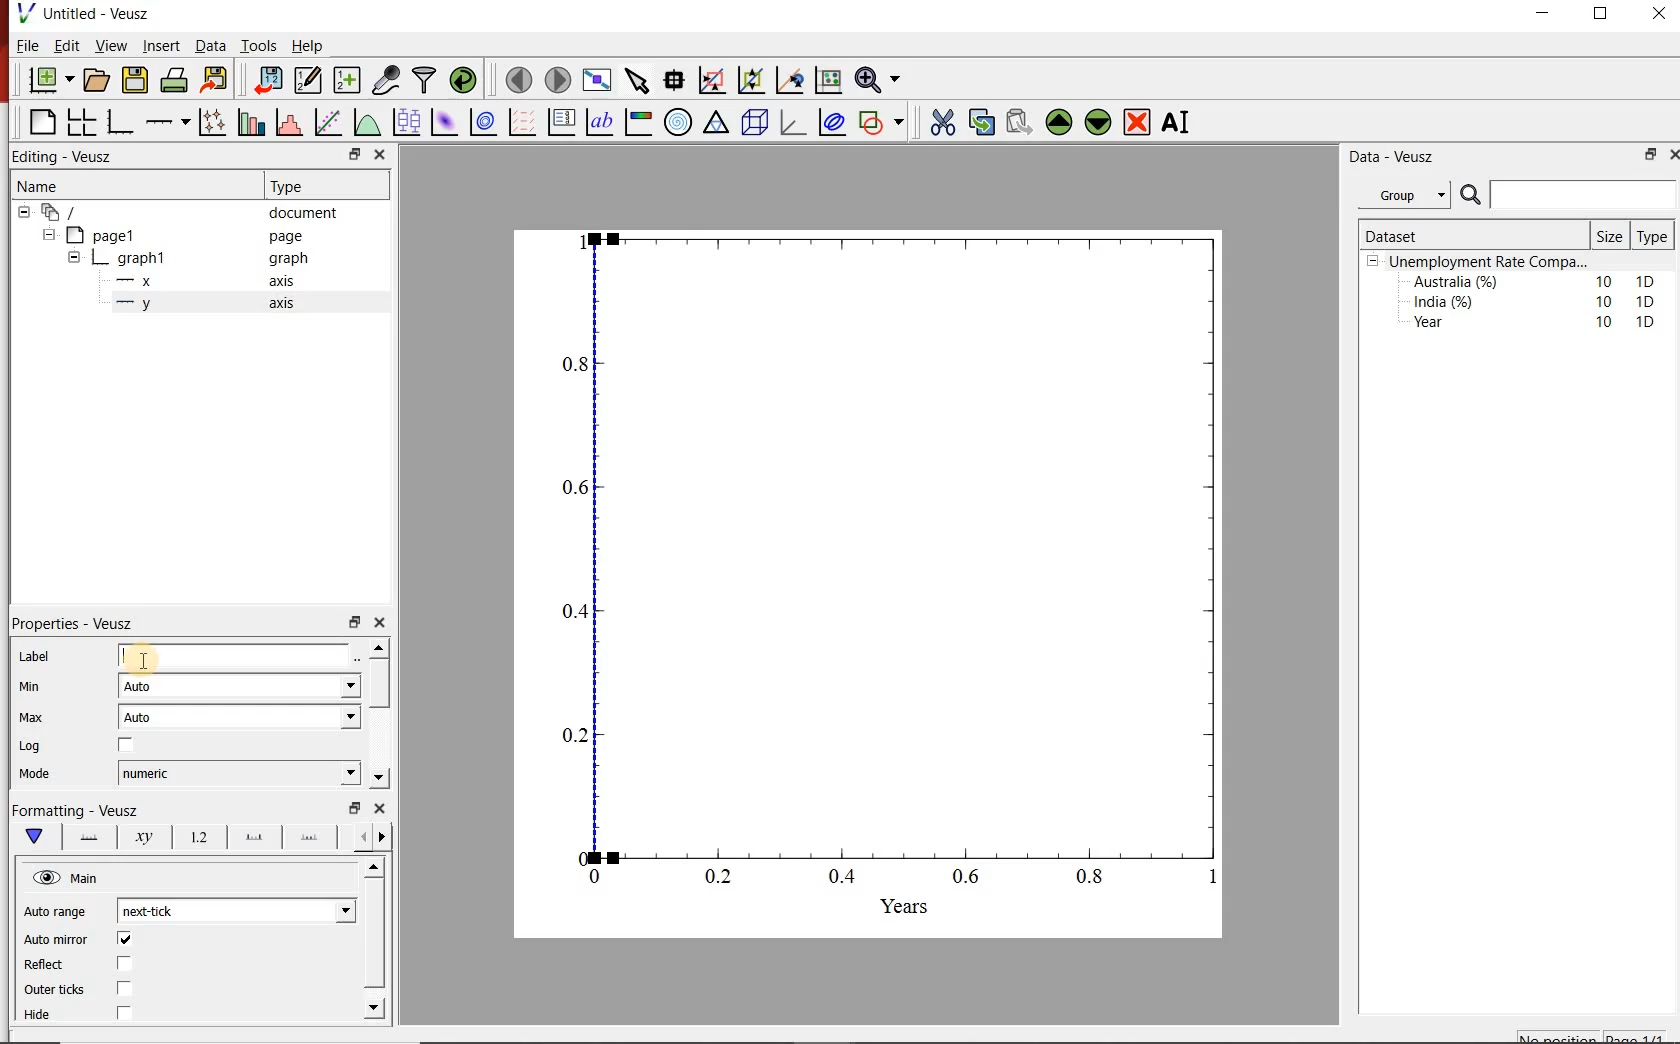  What do you see at coordinates (58, 914) in the screenshot?
I see `Auto range` at bounding box center [58, 914].